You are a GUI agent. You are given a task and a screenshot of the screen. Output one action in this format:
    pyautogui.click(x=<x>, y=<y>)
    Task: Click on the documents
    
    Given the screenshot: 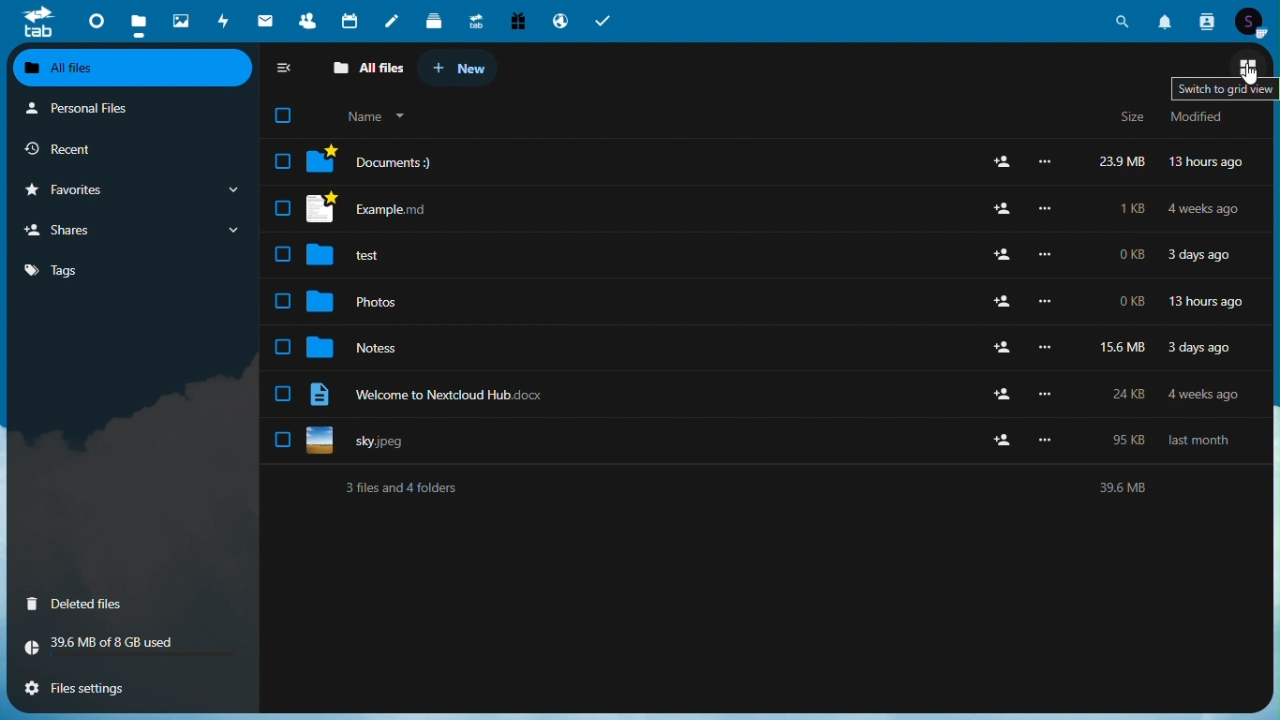 What is the action you would take?
    pyautogui.click(x=413, y=161)
    